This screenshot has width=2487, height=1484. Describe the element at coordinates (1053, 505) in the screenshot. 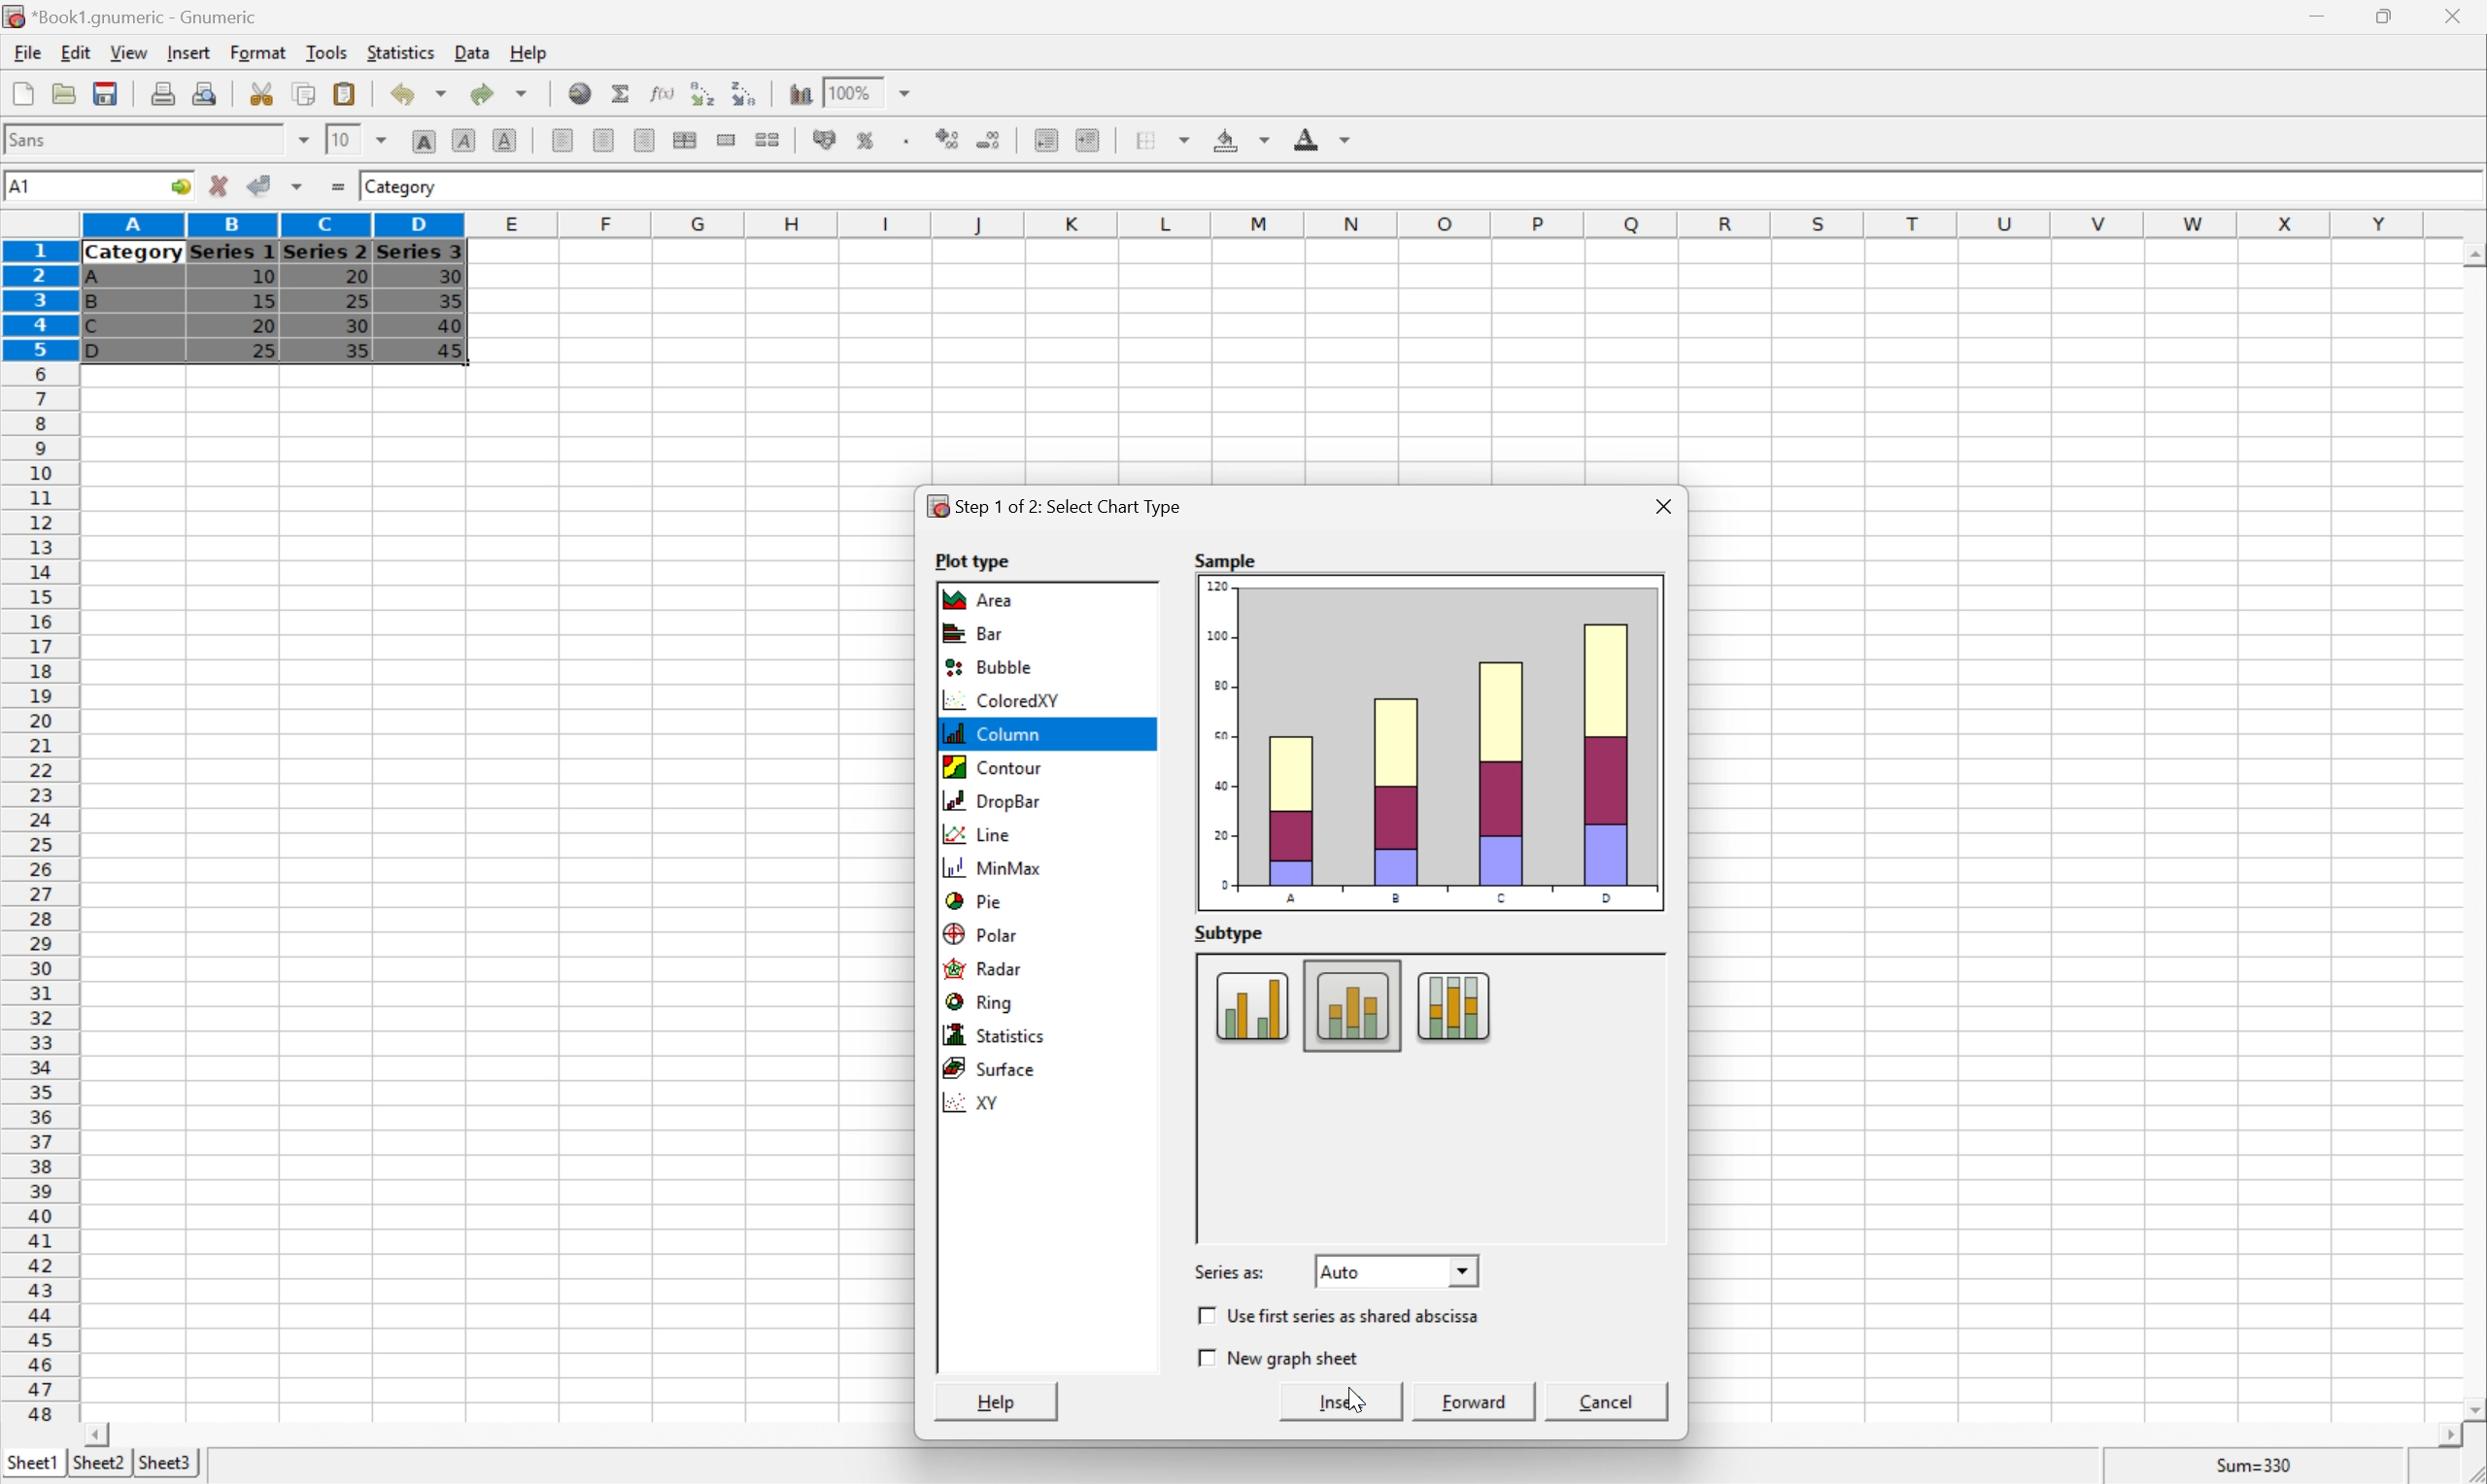

I see `Step1 of 2: Select Chart Type` at that location.